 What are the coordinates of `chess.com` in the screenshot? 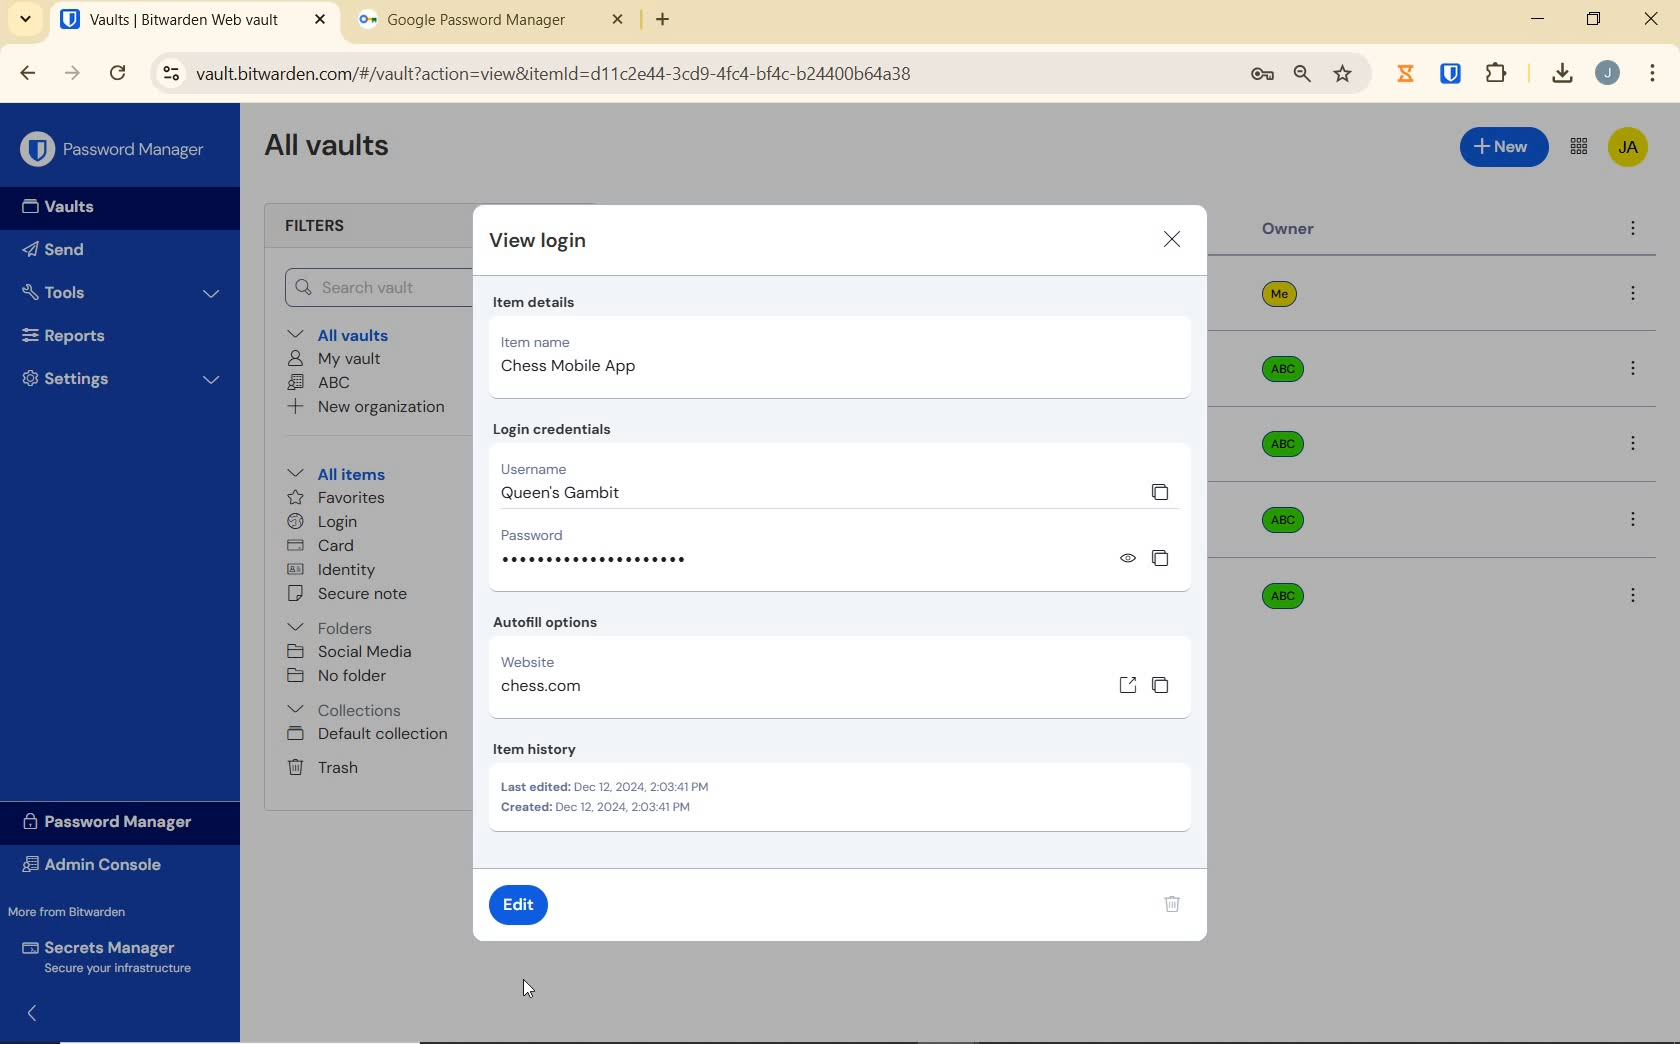 It's located at (541, 685).